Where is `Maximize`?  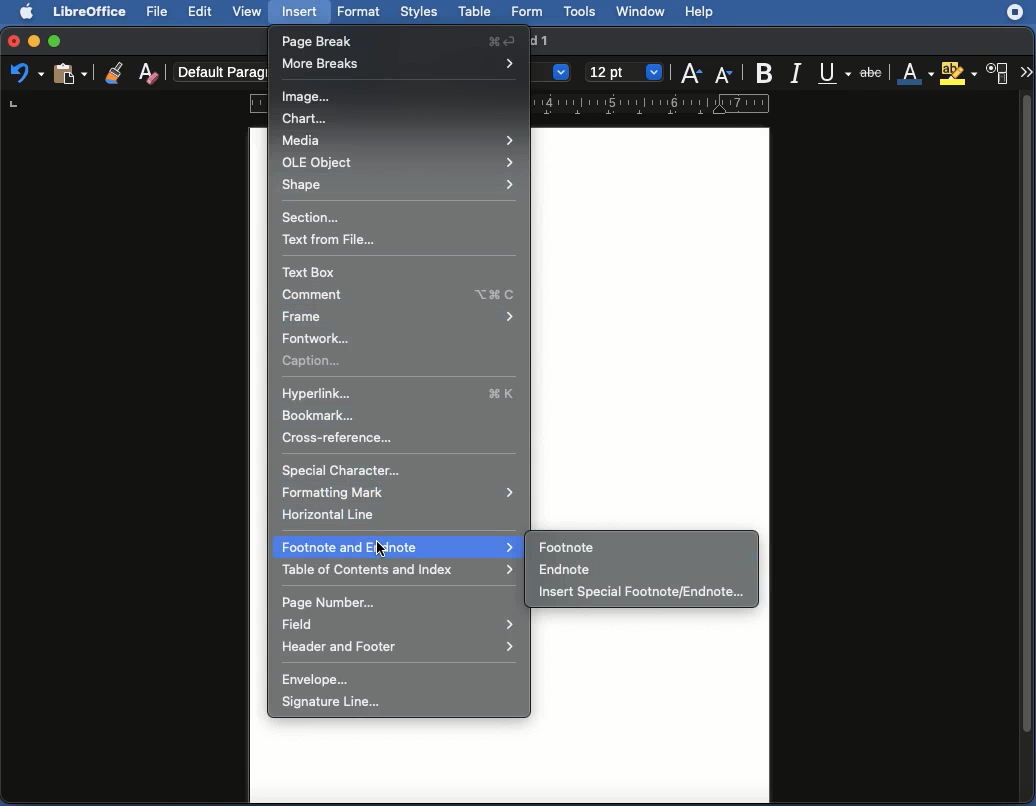 Maximize is located at coordinates (54, 39).